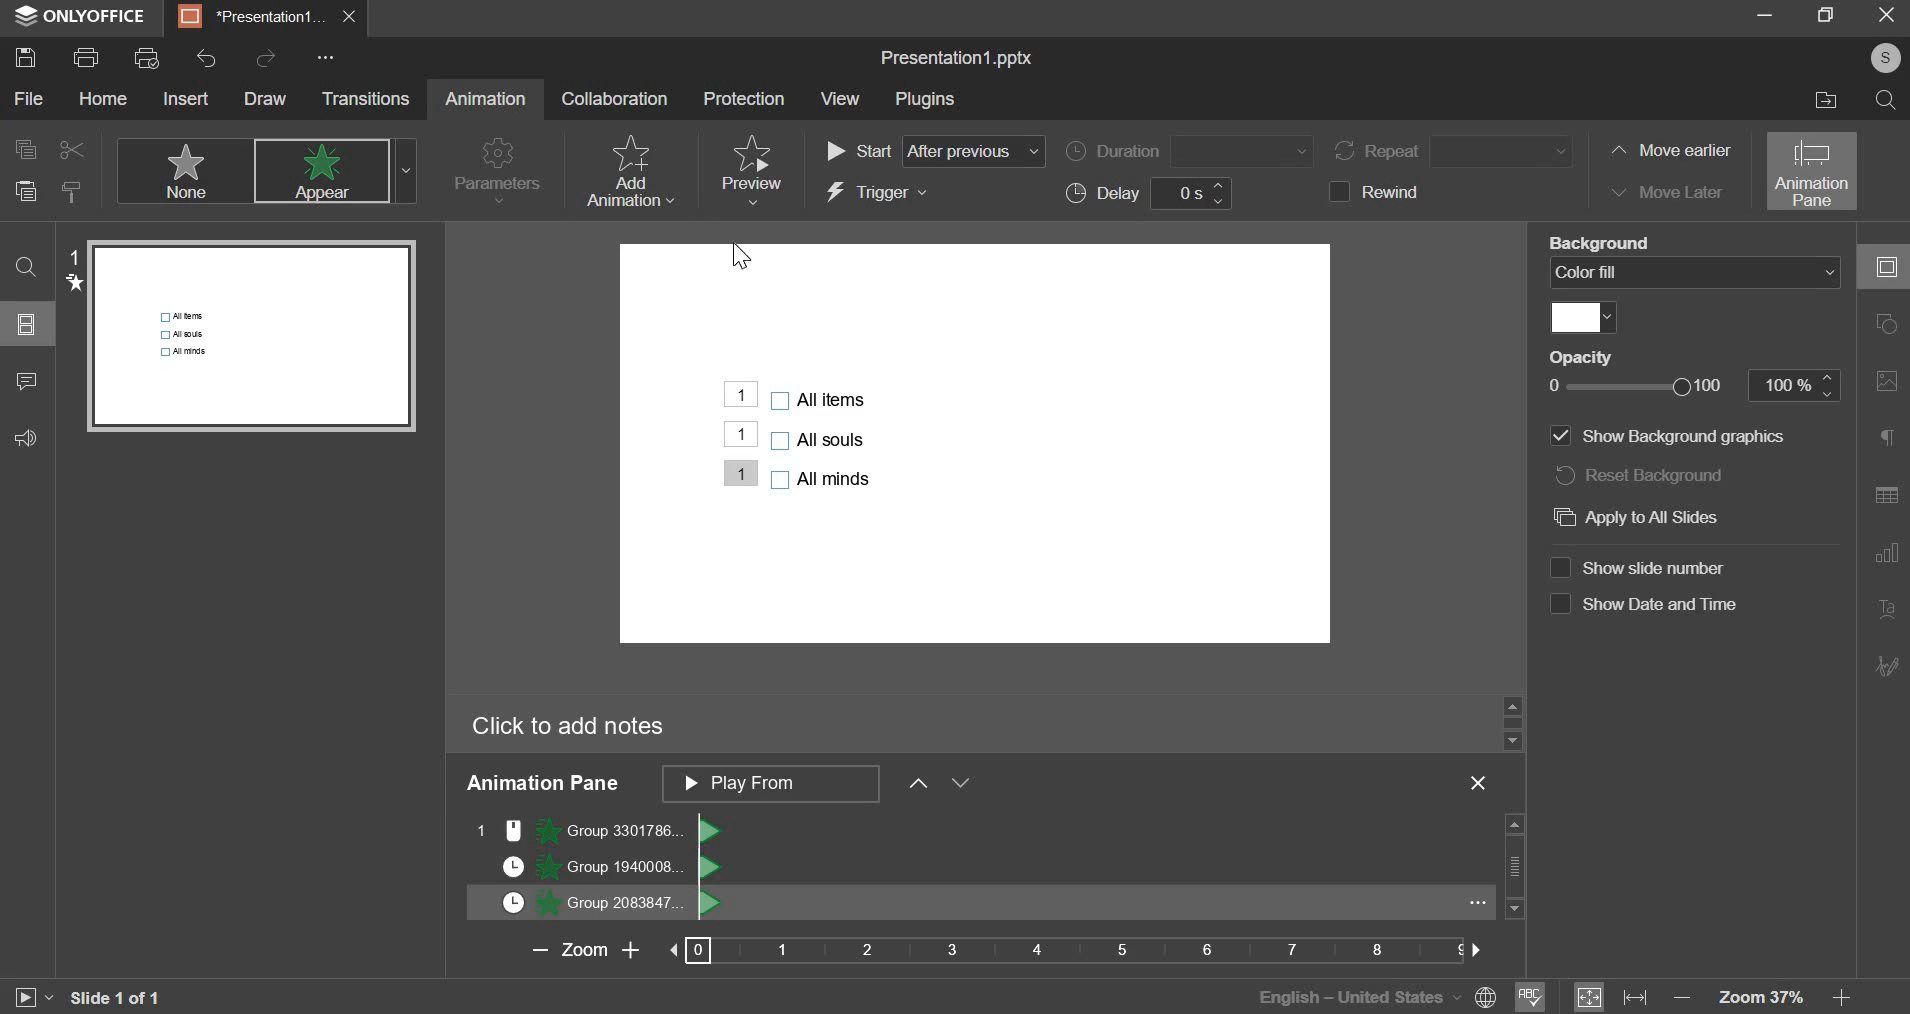  Describe the element at coordinates (1153, 194) in the screenshot. I see `delay` at that location.